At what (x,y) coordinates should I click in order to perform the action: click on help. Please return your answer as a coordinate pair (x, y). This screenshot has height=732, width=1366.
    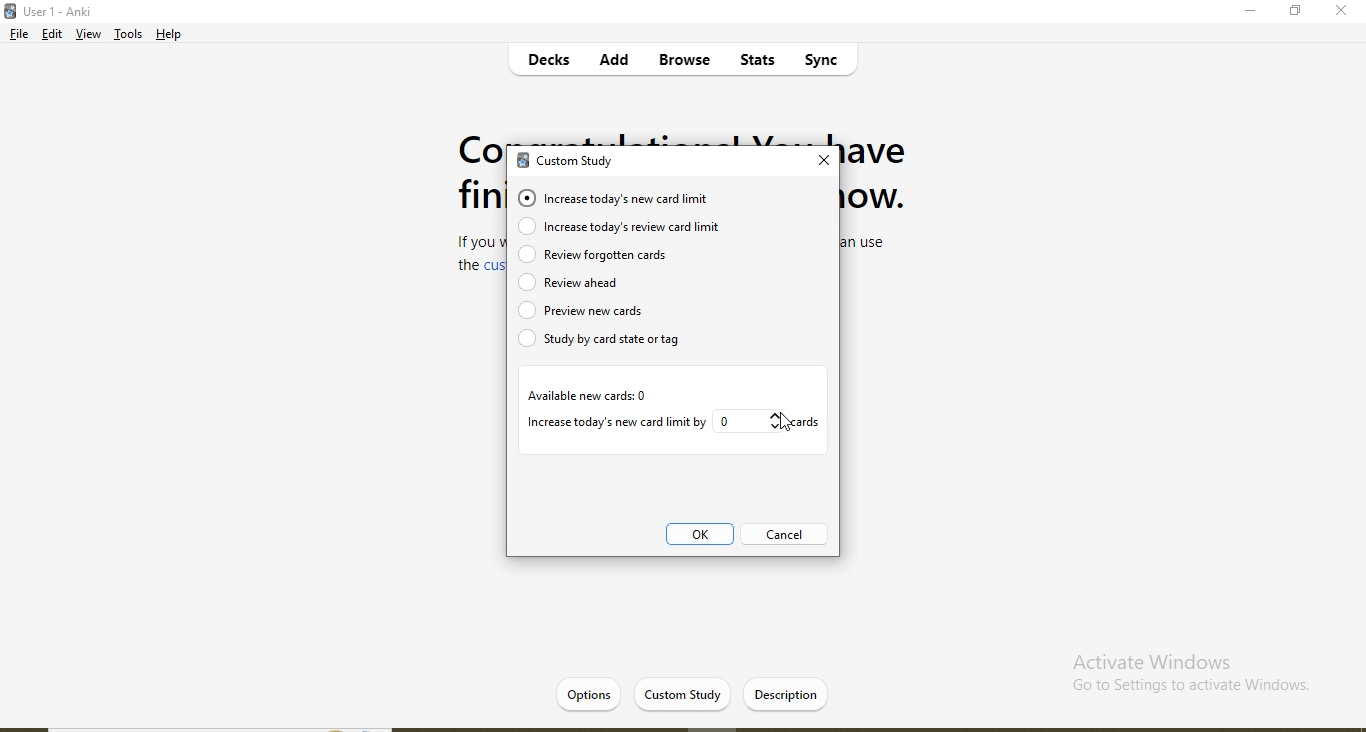
    Looking at the image, I should click on (171, 34).